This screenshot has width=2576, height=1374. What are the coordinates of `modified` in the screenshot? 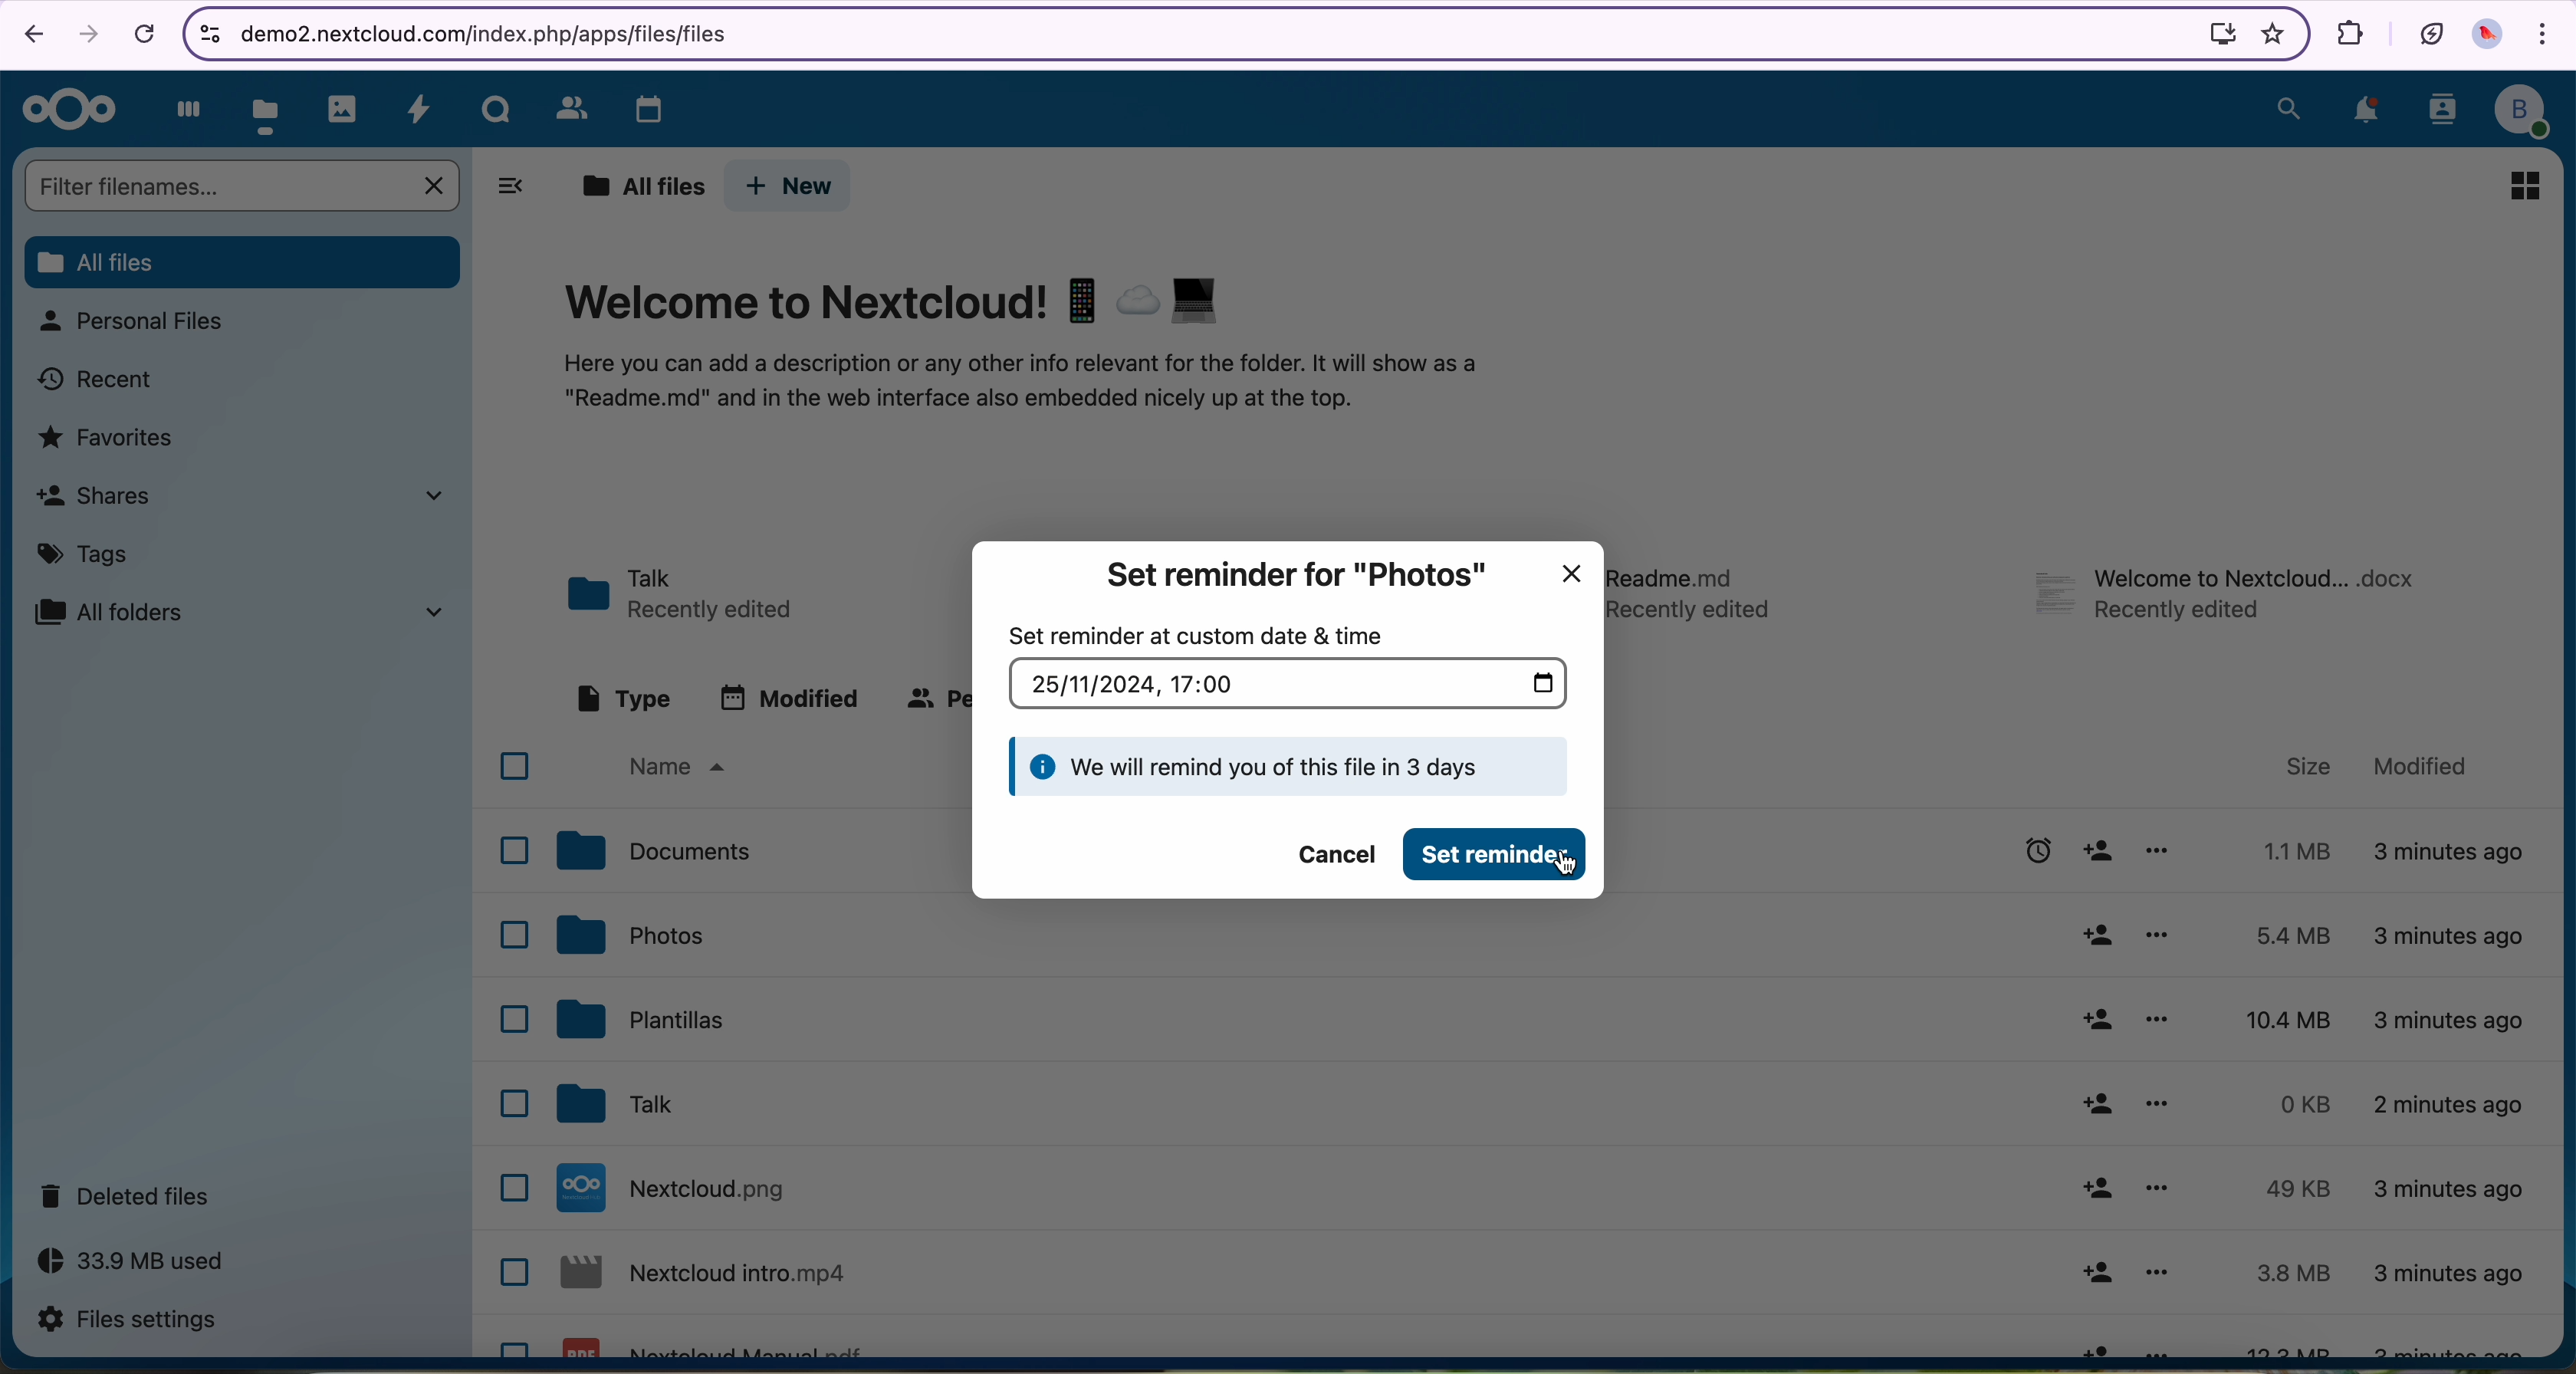 It's located at (790, 697).